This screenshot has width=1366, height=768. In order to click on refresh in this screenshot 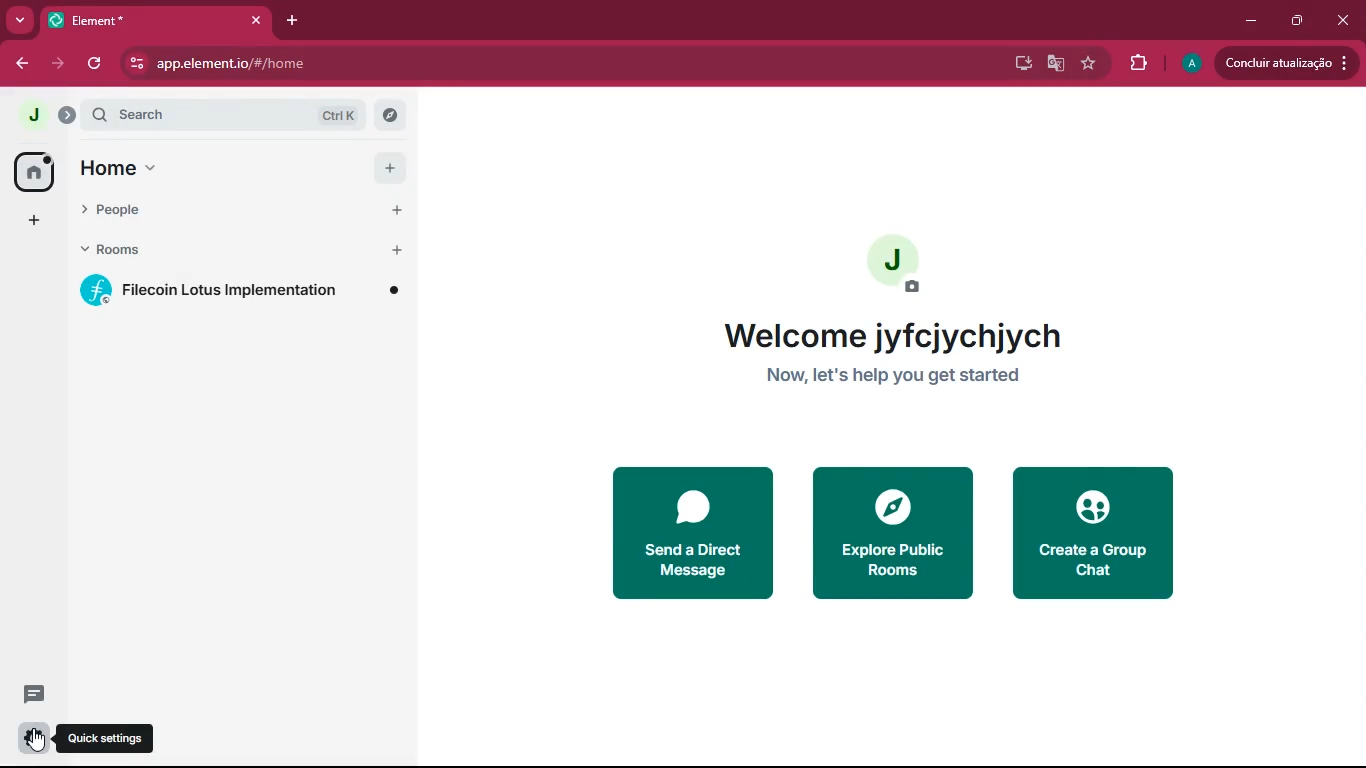, I will do `click(97, 63)`.